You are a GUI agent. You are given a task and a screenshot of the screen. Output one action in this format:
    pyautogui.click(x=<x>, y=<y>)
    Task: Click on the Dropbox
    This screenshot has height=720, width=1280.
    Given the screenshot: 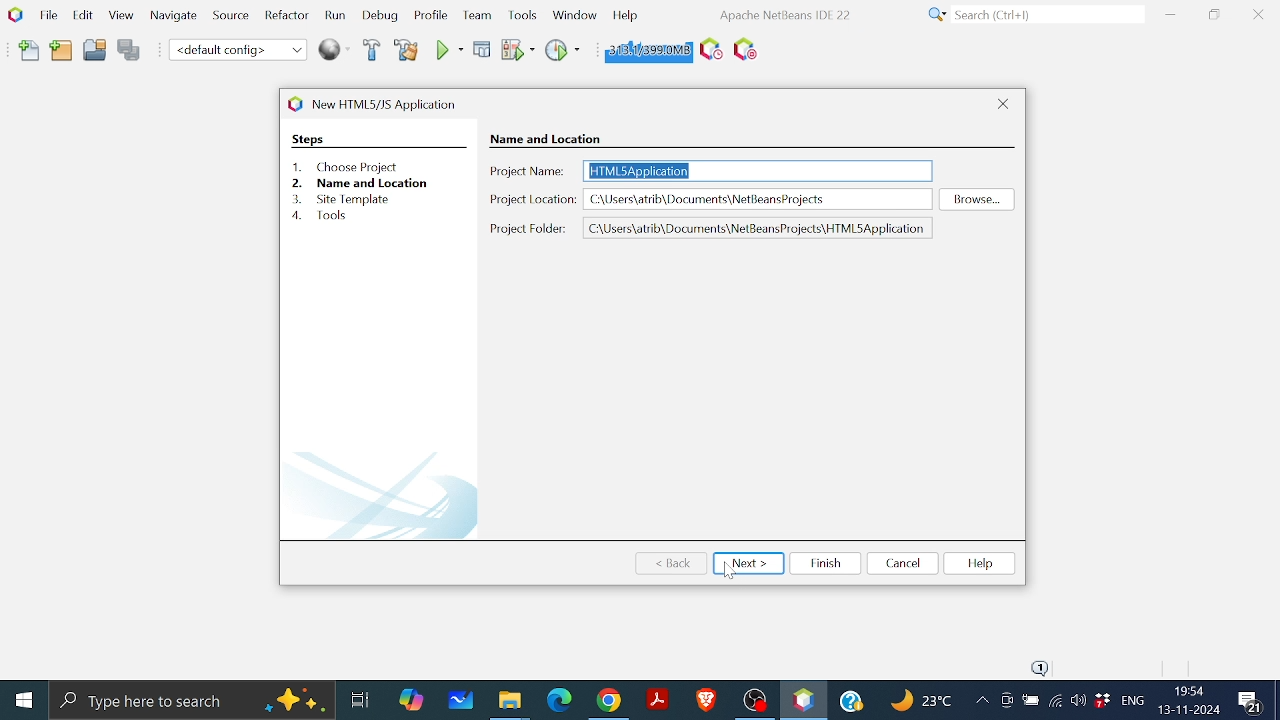 What is the action you would take?
    pyautogui.click(x=1102, y=701)
    